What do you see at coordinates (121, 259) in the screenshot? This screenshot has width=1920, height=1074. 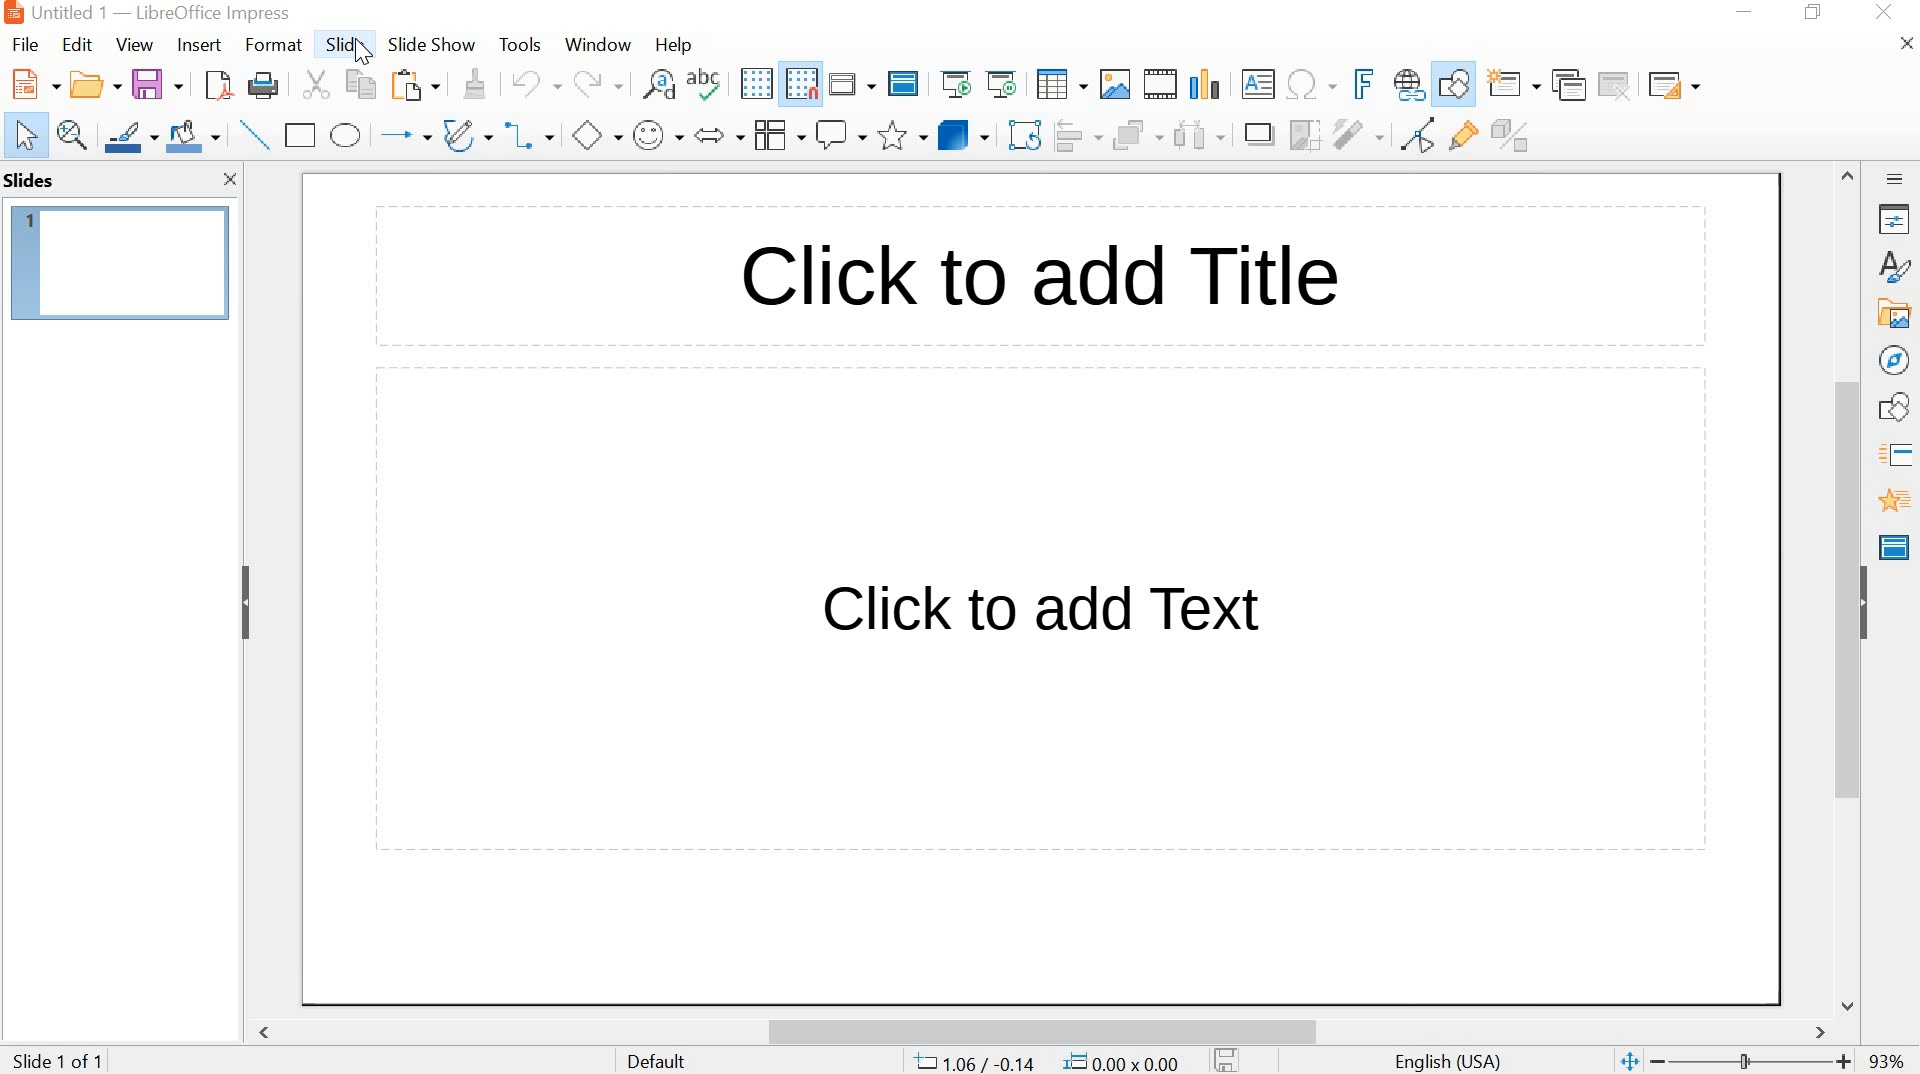 I see `Slide 1` at bounding box center [121, 259].